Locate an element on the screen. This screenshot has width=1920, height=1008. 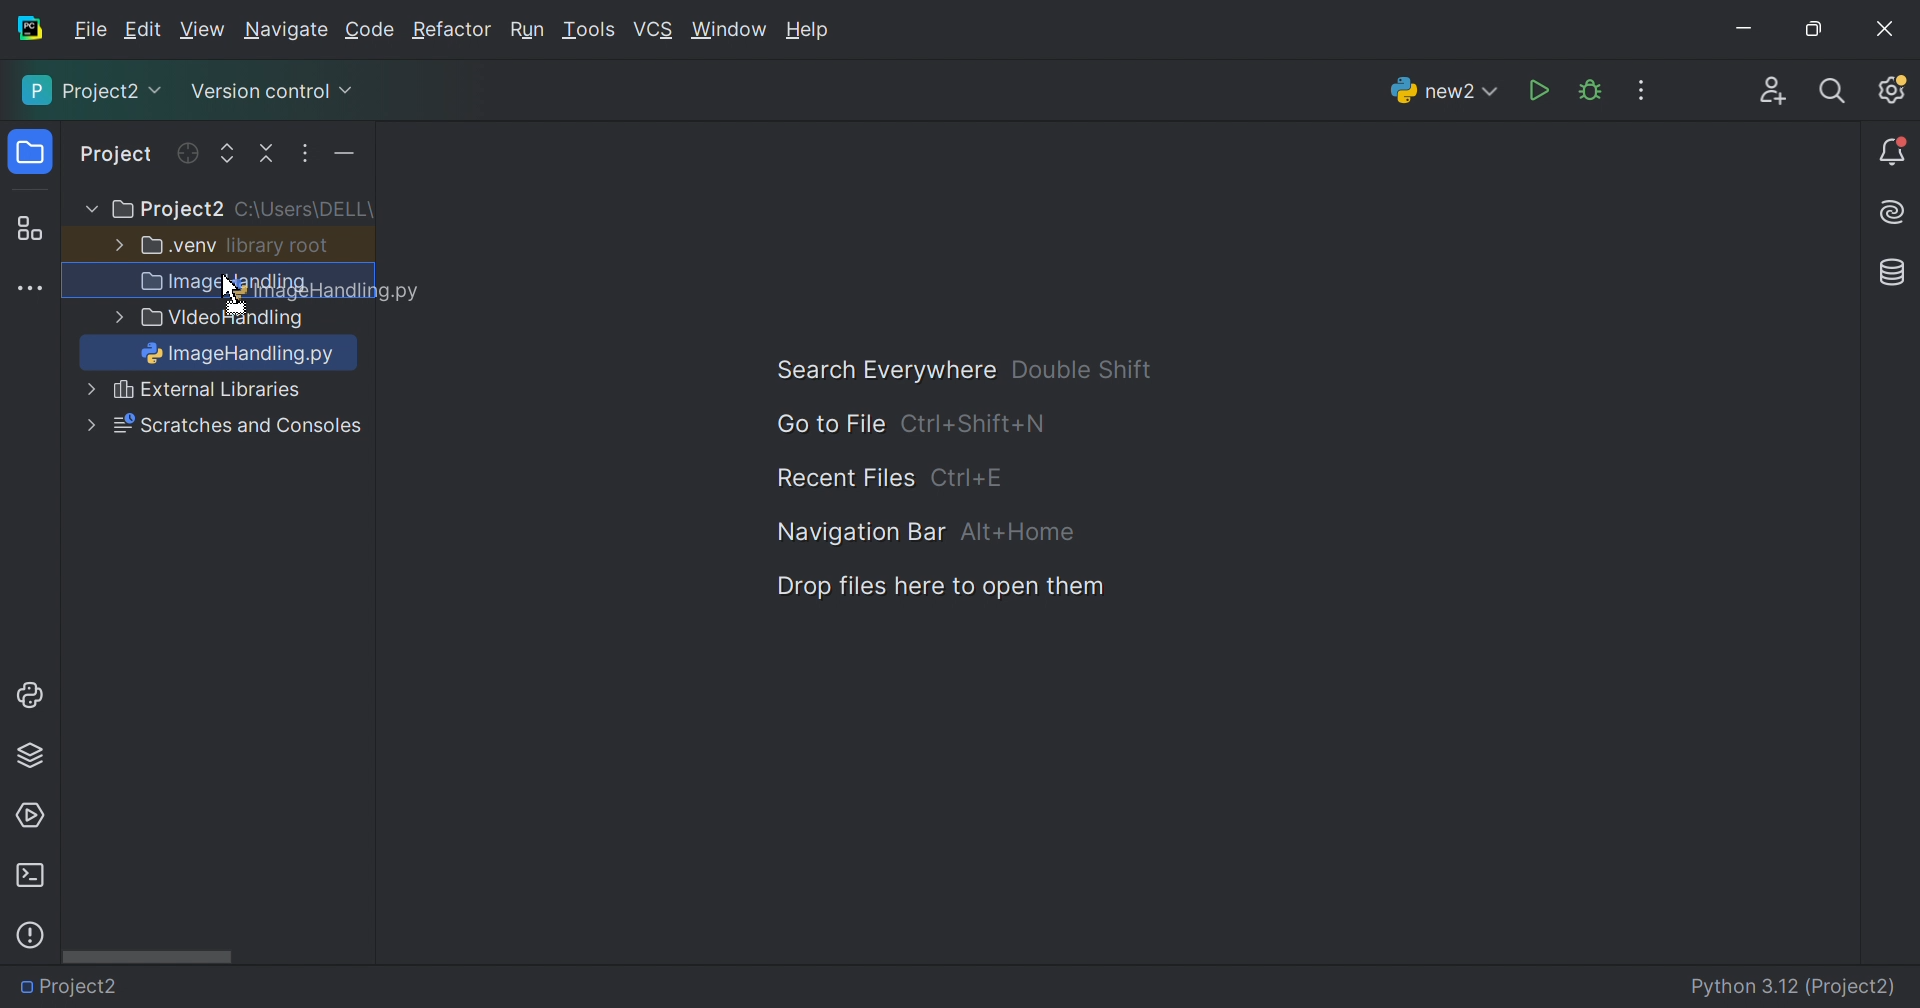
Close is located at coordinates (1885, 29).